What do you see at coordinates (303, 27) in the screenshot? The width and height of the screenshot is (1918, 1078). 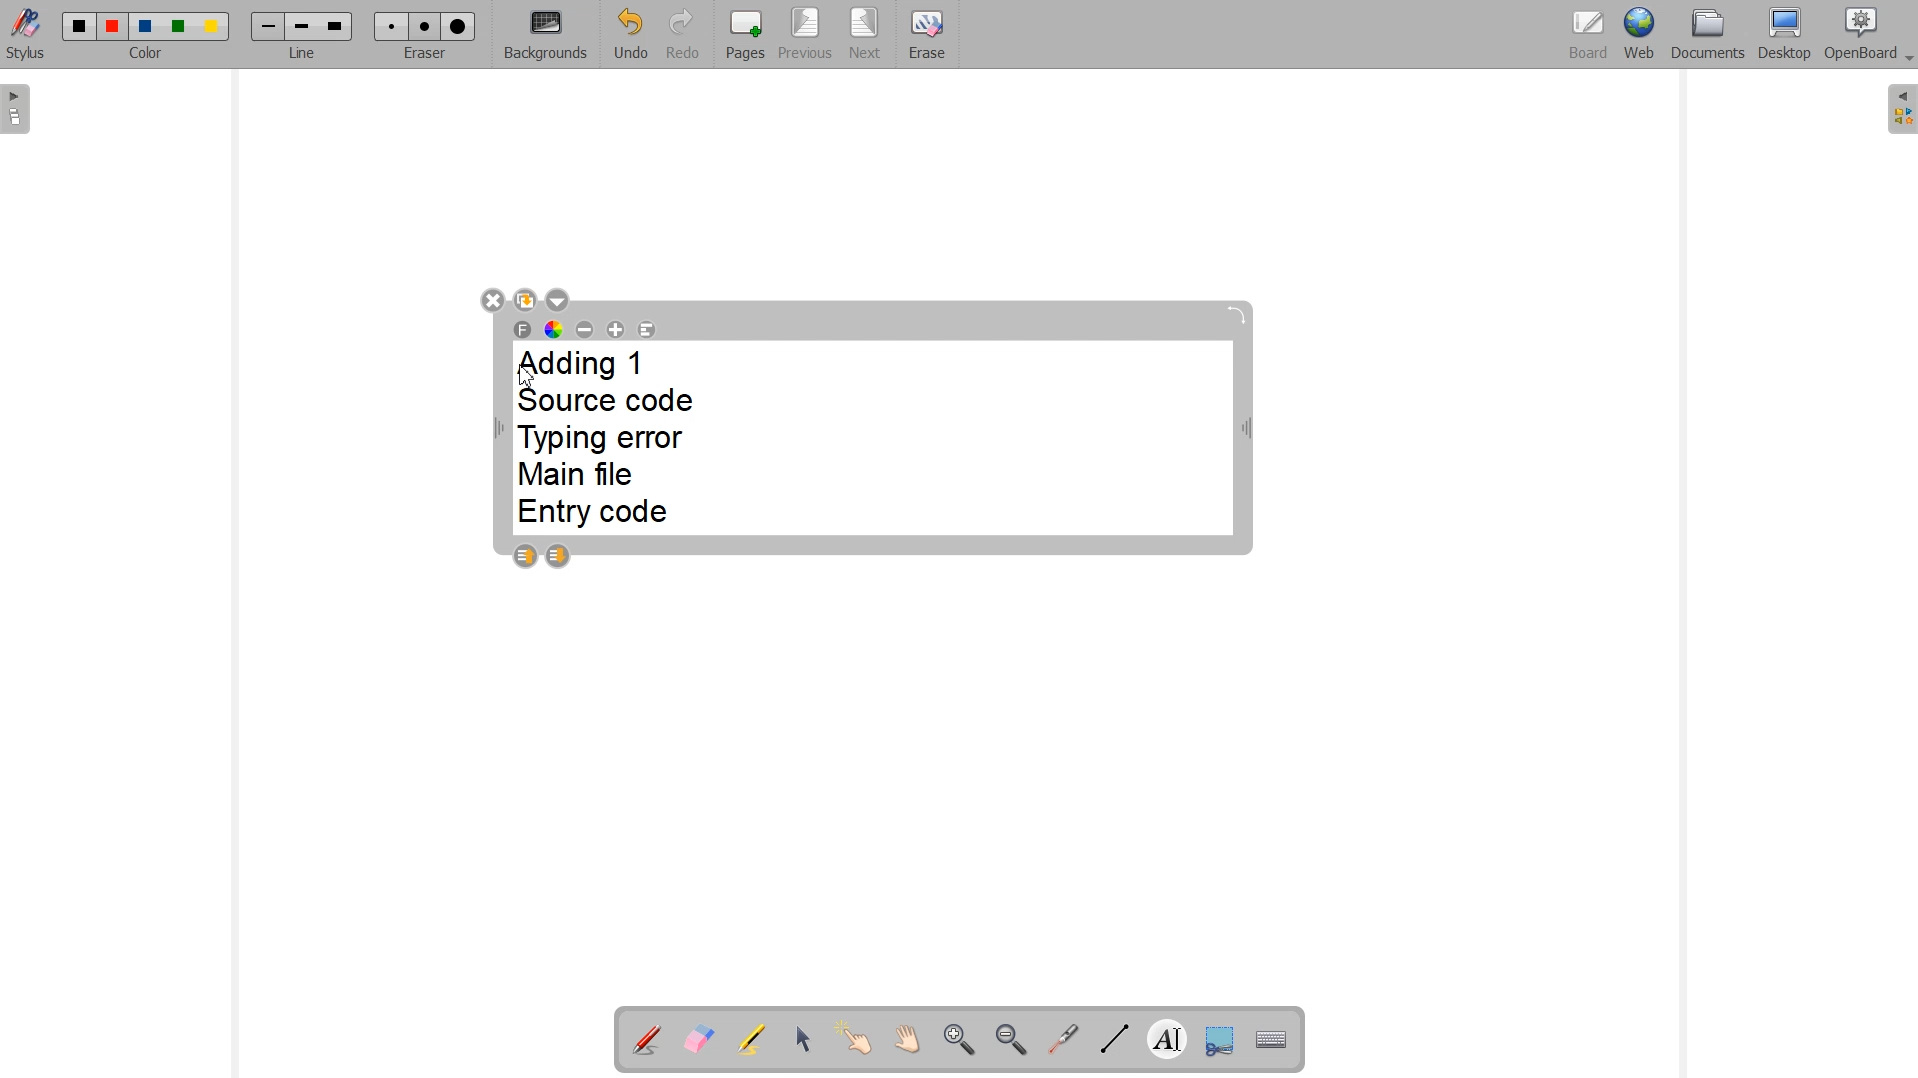 I see `Medium line` at bounding box center [303, 27].